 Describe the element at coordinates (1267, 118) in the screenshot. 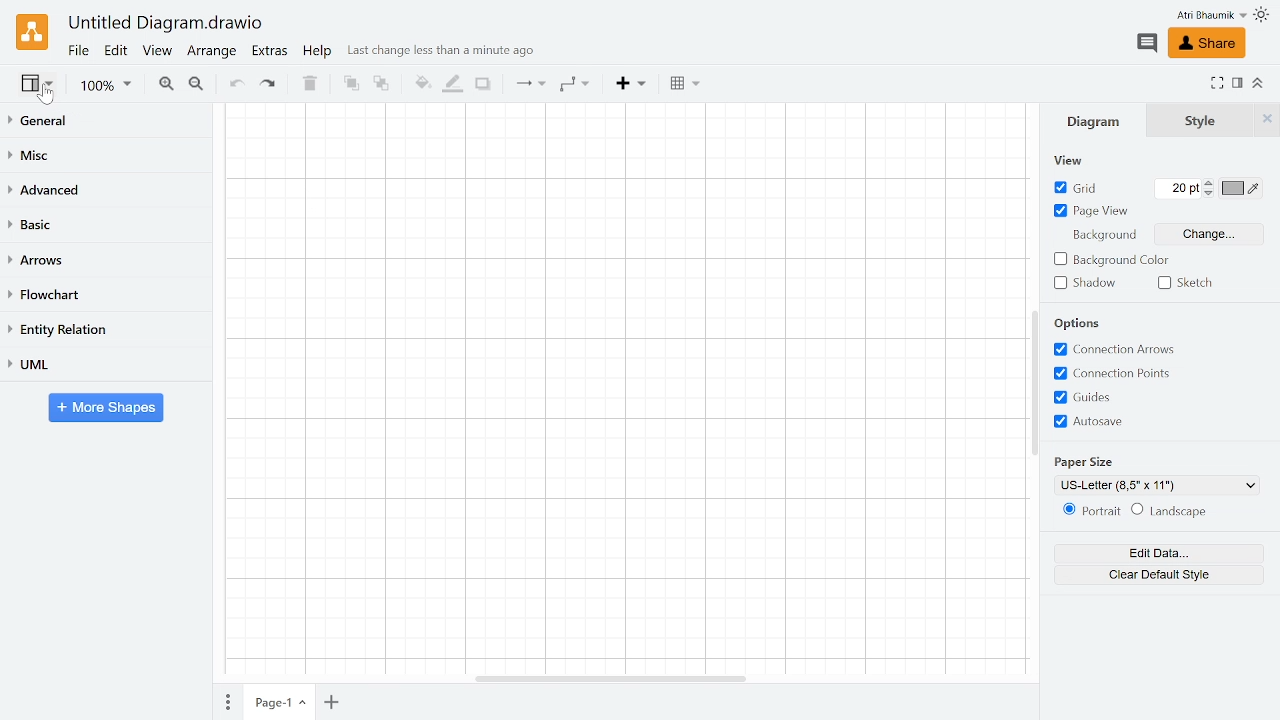

I see `Close` at that location.